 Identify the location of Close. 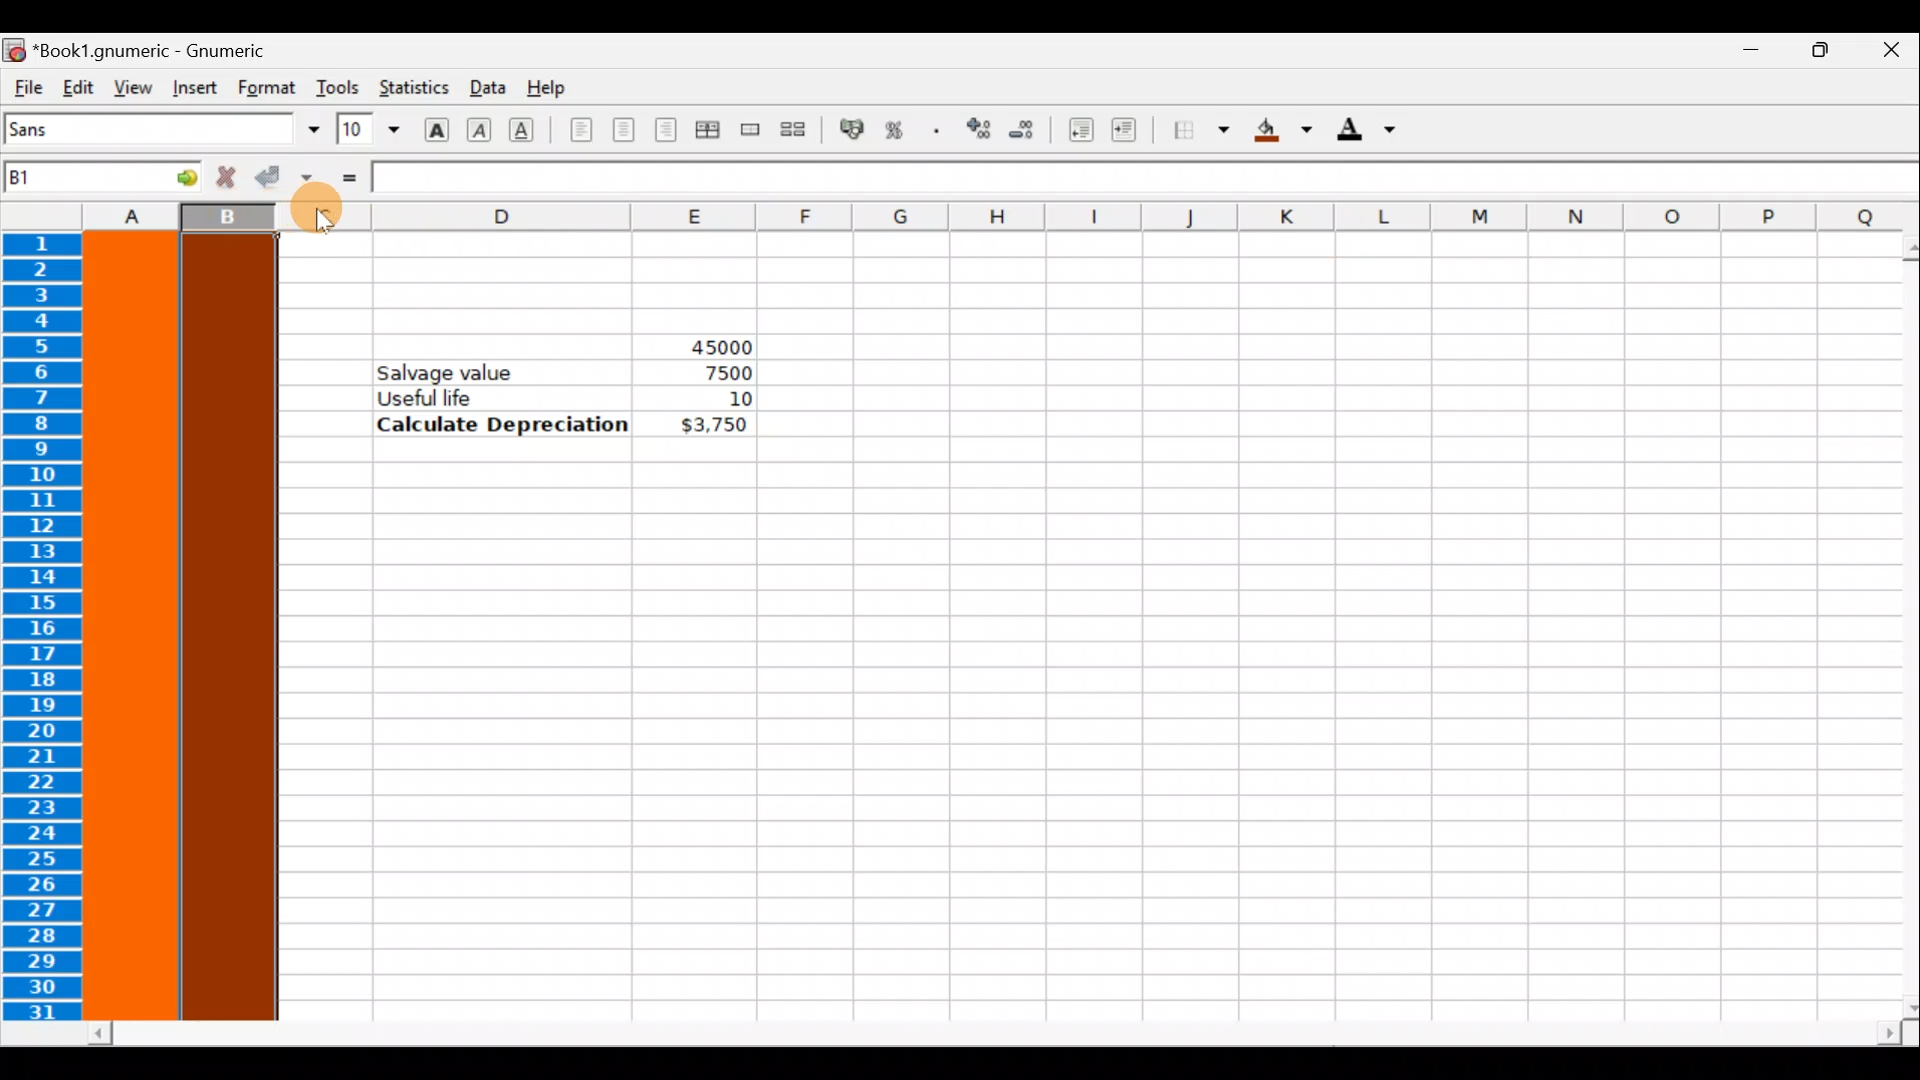
(1890, 53).